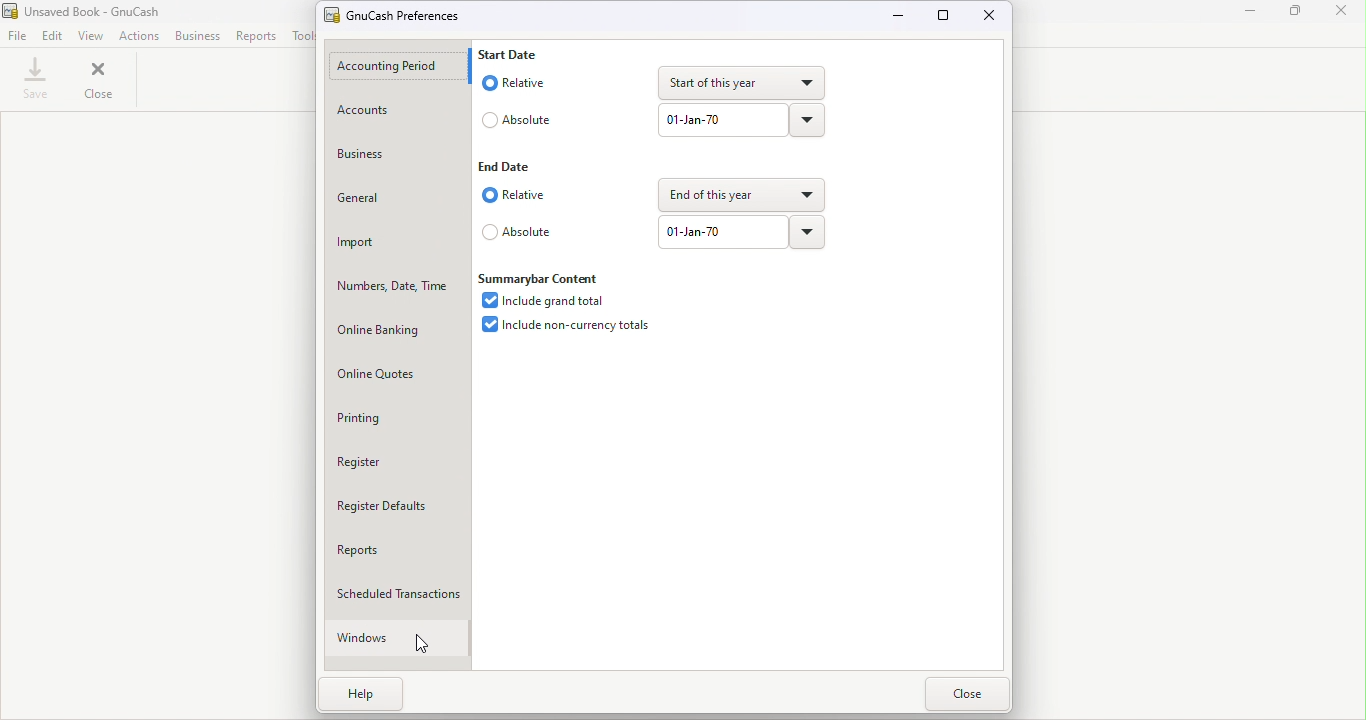 This screenshot has height=720, width=1366. What do you see at coordinates (102, 12) in the screenshot?
I see `File name` at bounding box center [102, 12].